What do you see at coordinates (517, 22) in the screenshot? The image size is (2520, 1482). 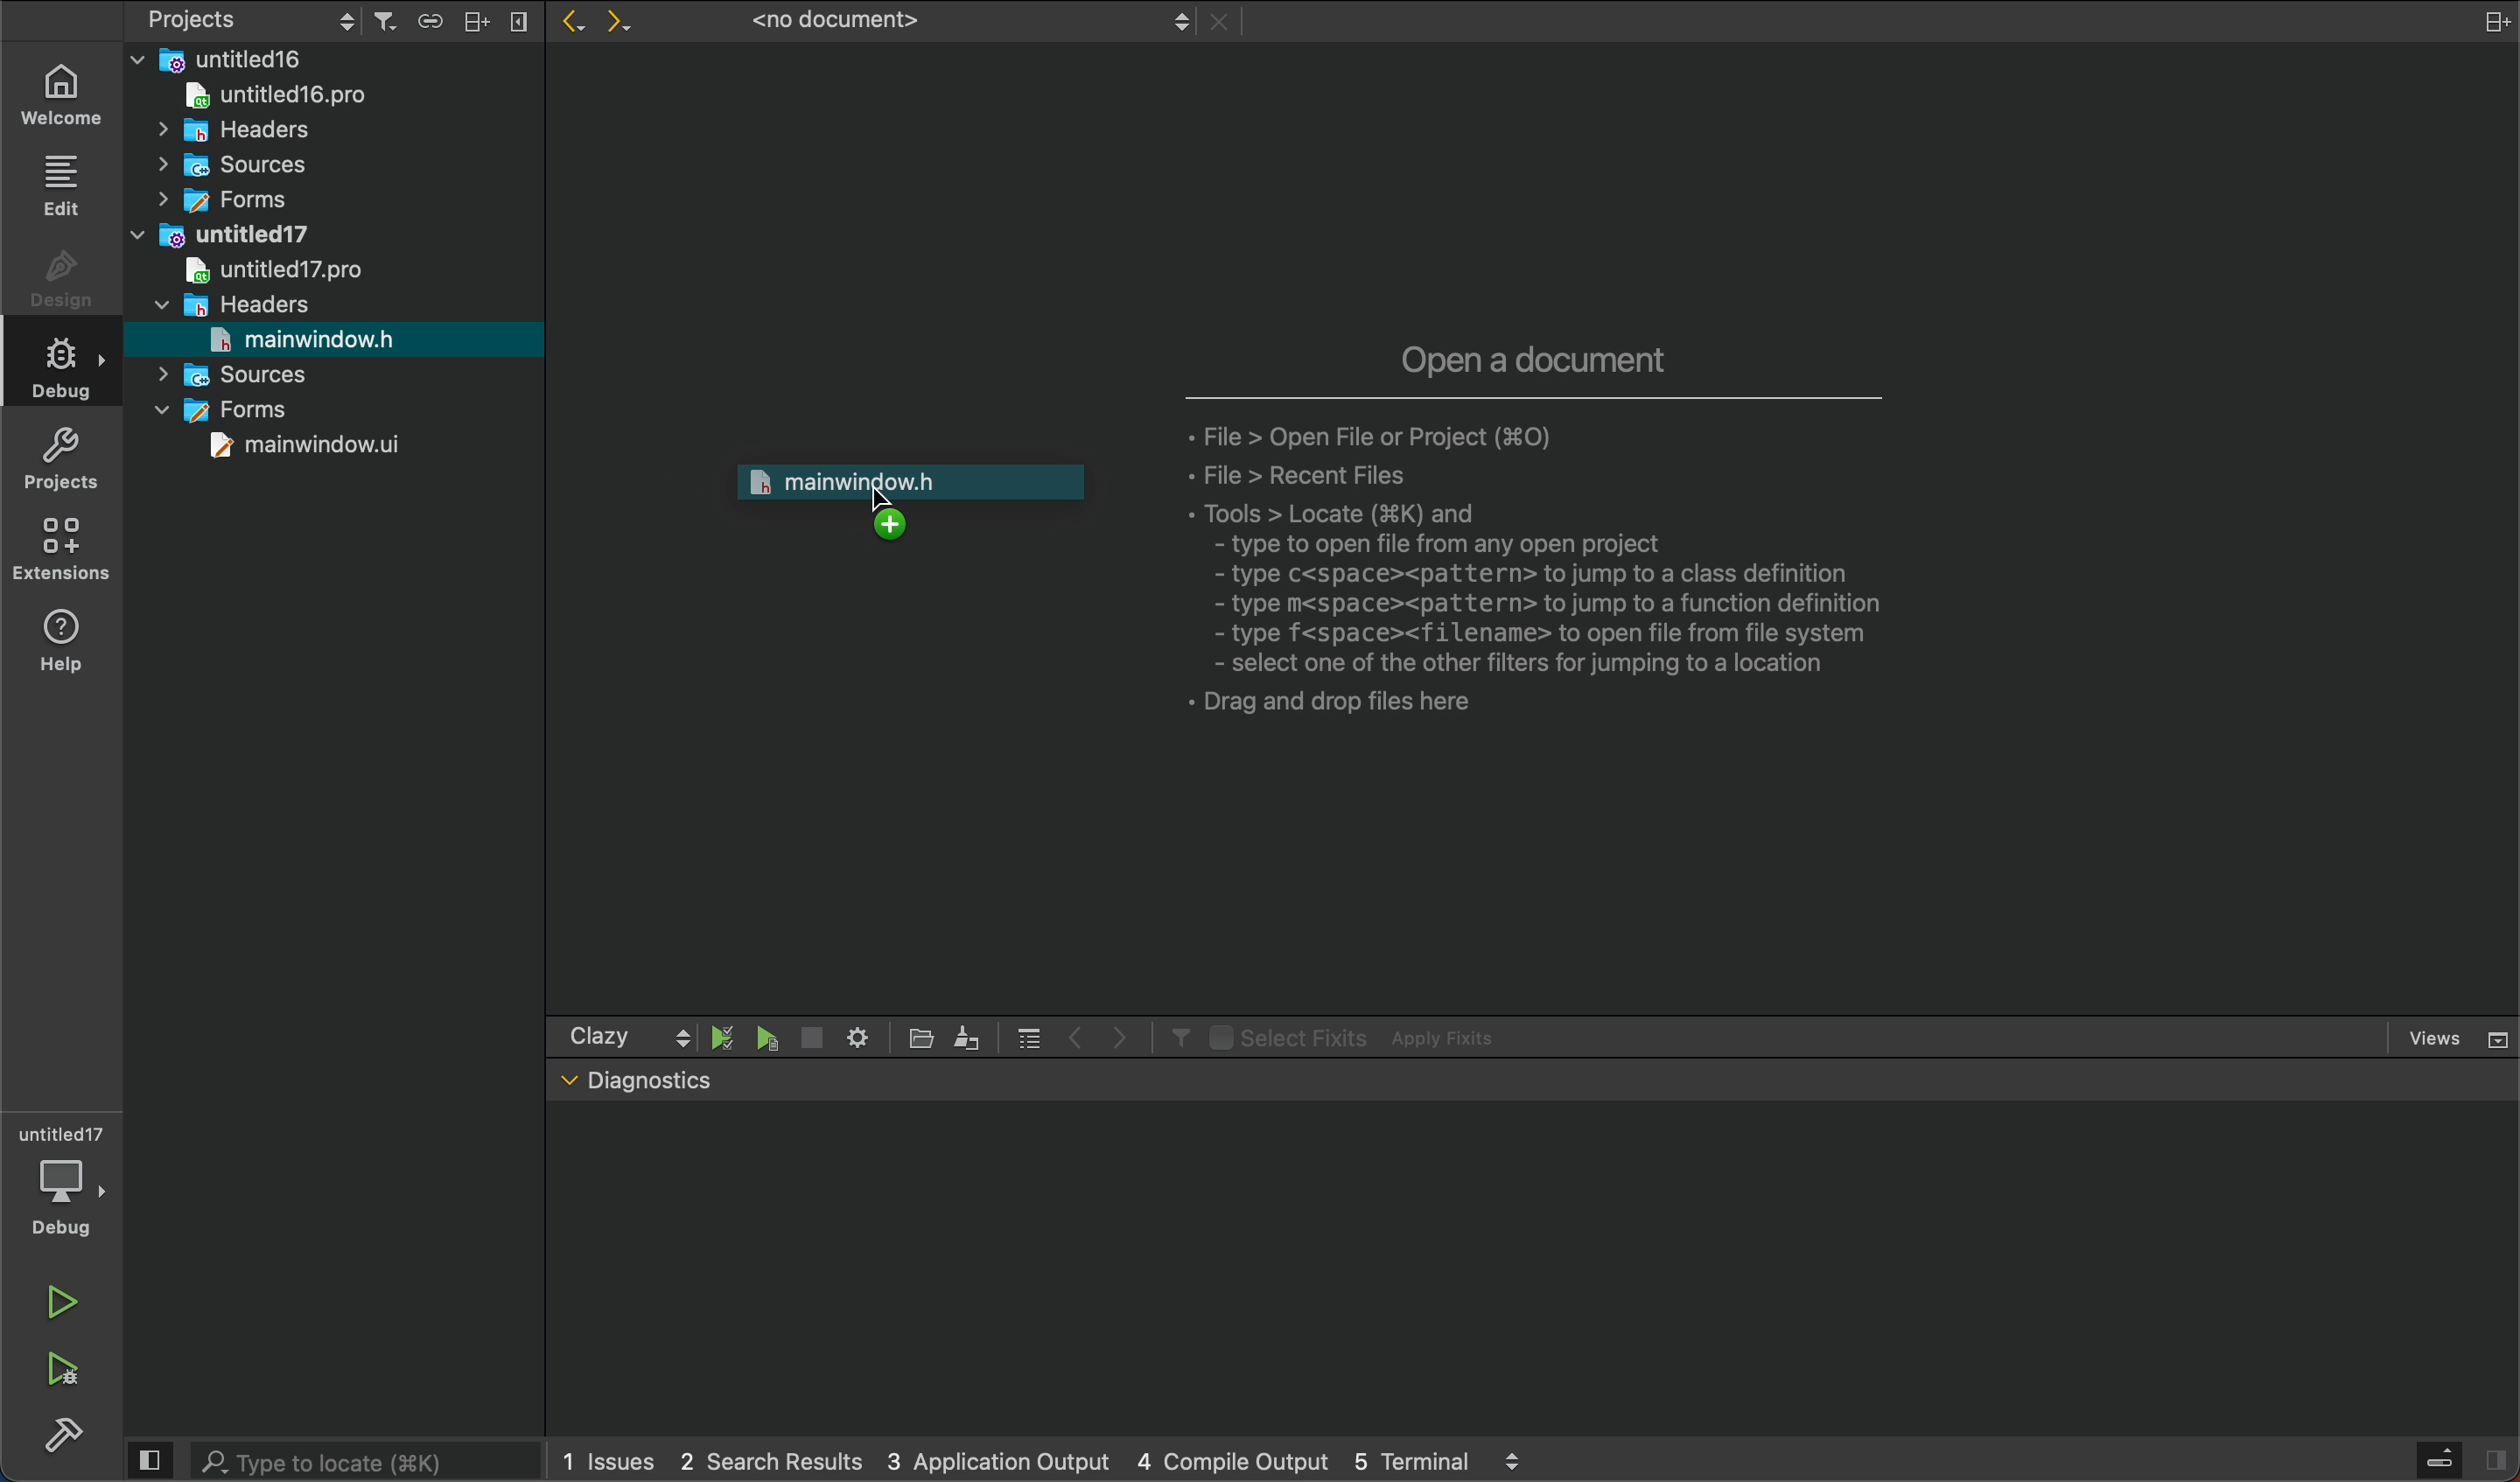 I see `Menu` at bounding box center [517, 22].